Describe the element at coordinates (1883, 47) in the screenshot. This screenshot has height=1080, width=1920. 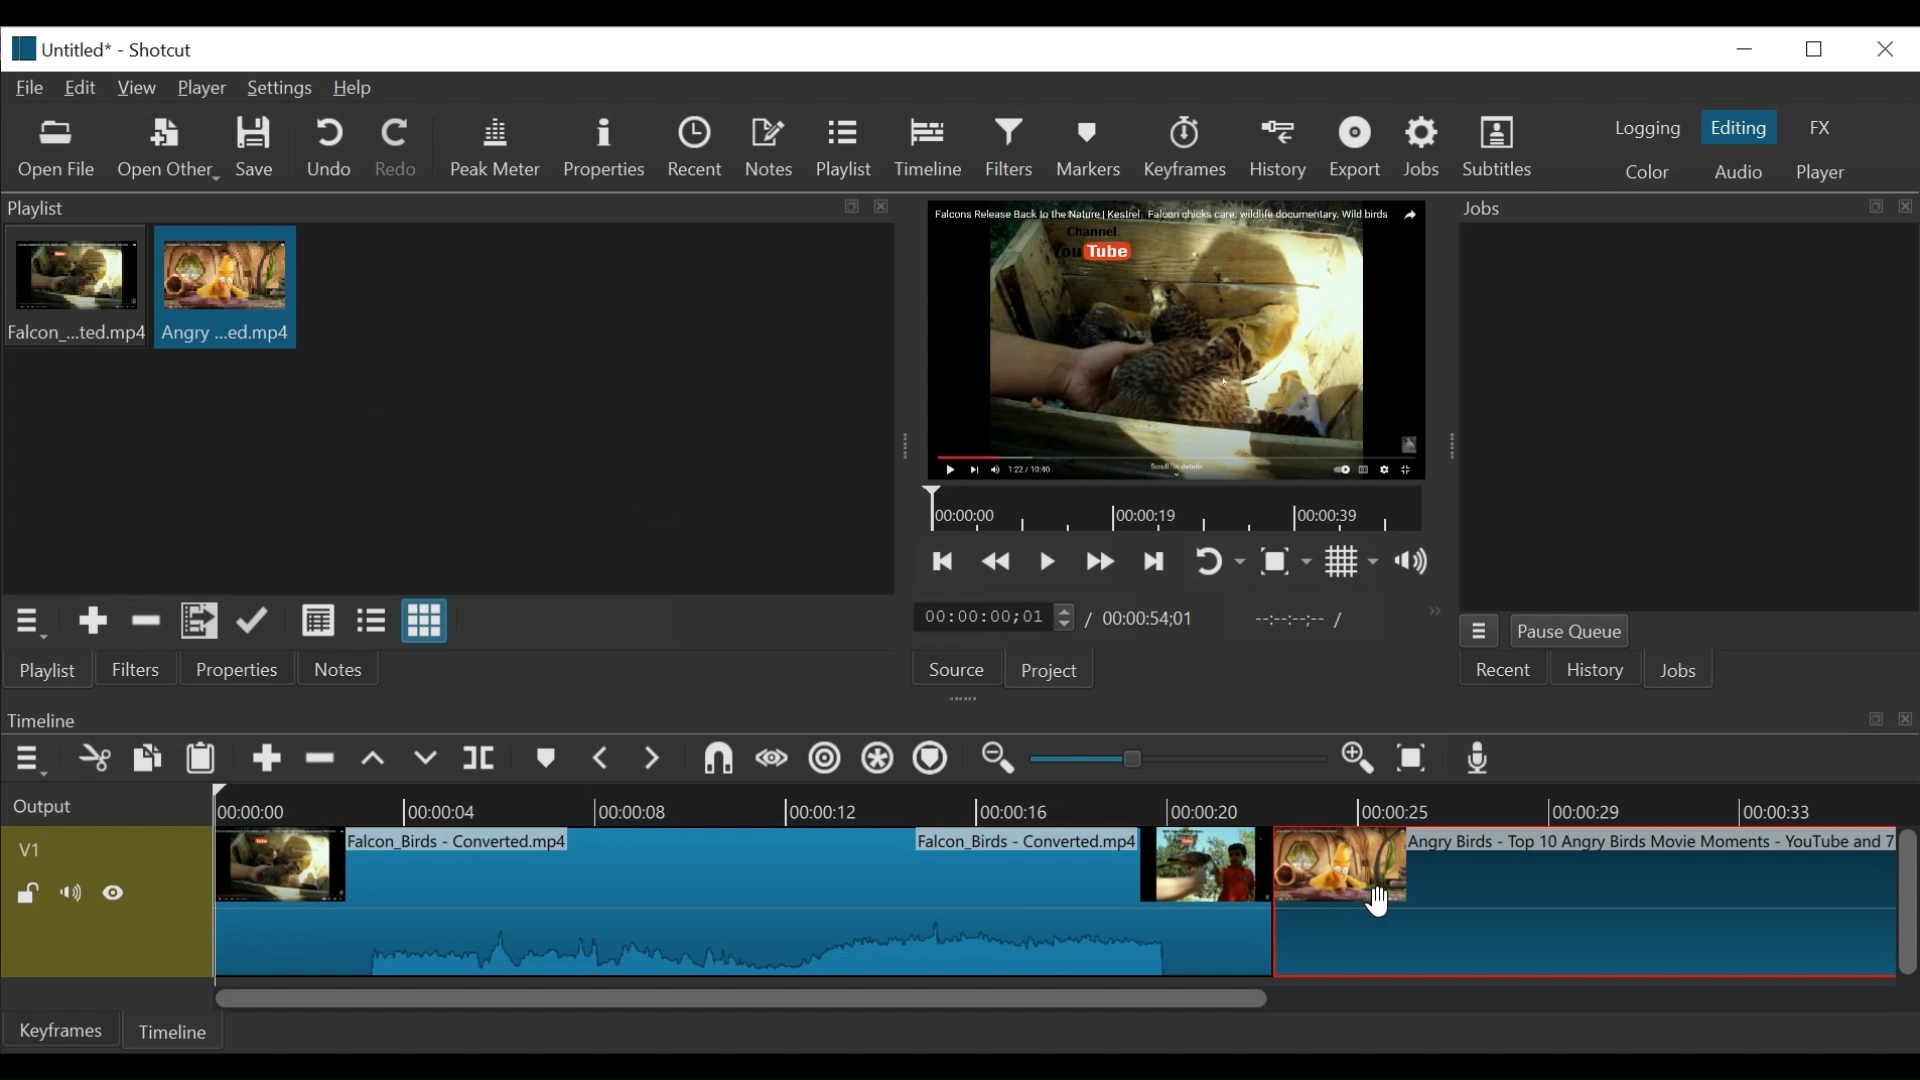
I see `close` at that location.